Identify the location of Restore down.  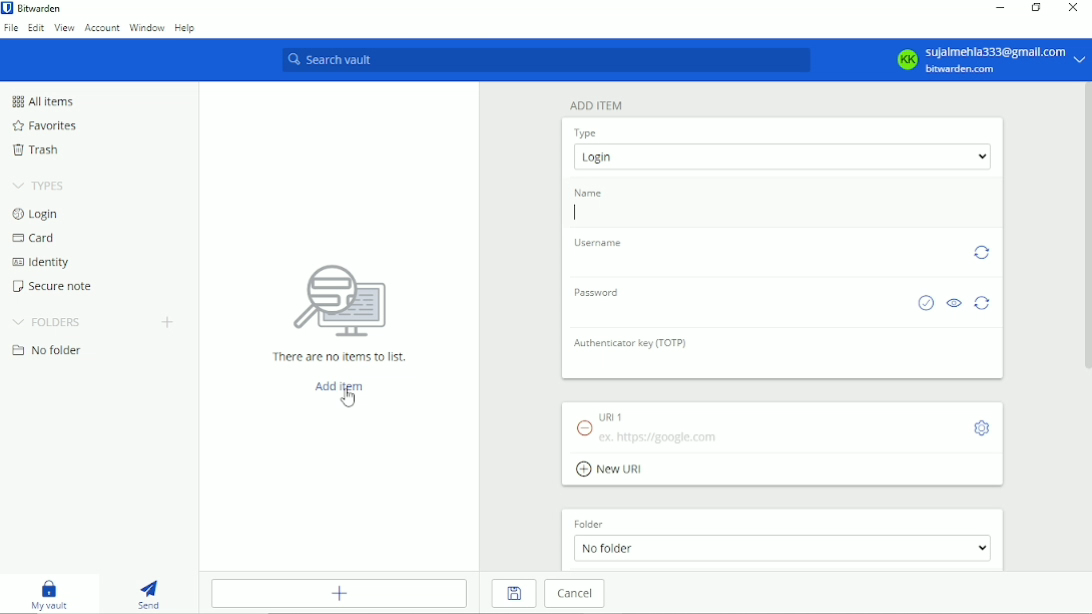
(1036, 9).